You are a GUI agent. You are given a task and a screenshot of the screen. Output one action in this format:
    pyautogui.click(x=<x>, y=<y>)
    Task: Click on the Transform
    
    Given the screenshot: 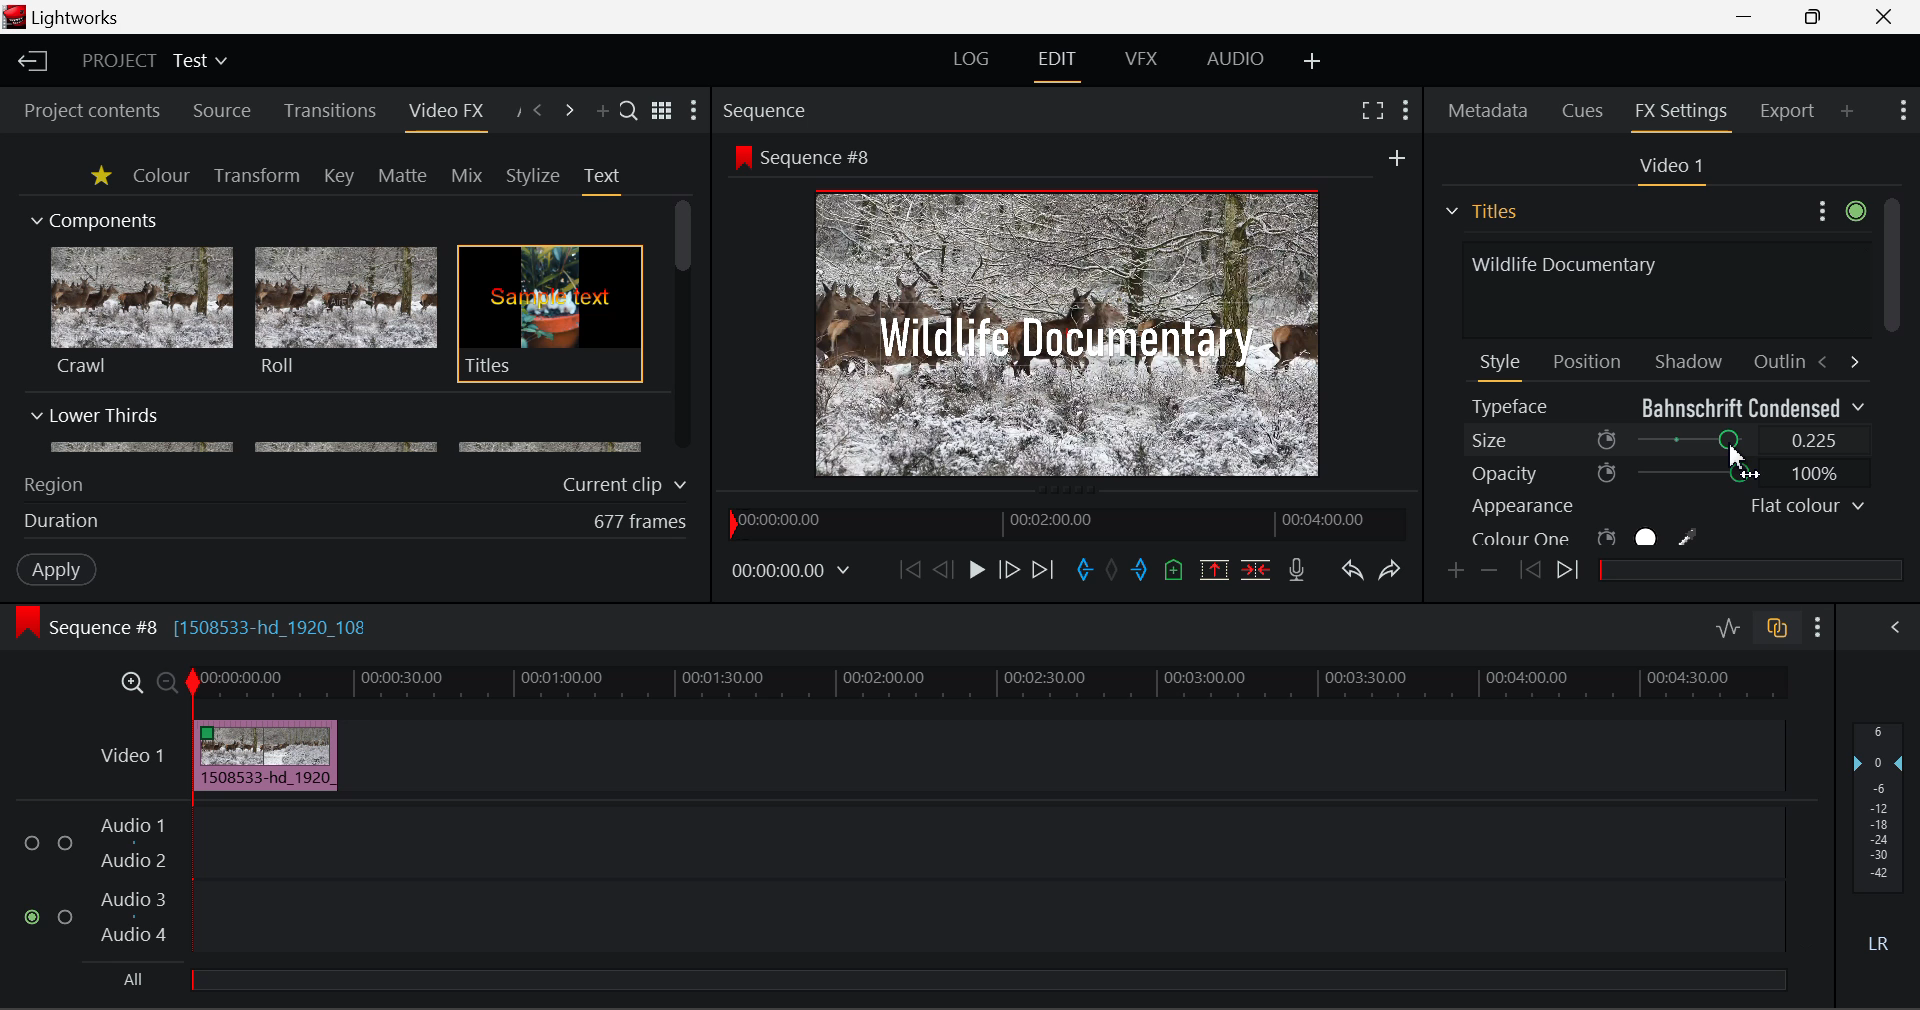 What is the action you would take?
    pyautogui.click(x=259, y=177)
    